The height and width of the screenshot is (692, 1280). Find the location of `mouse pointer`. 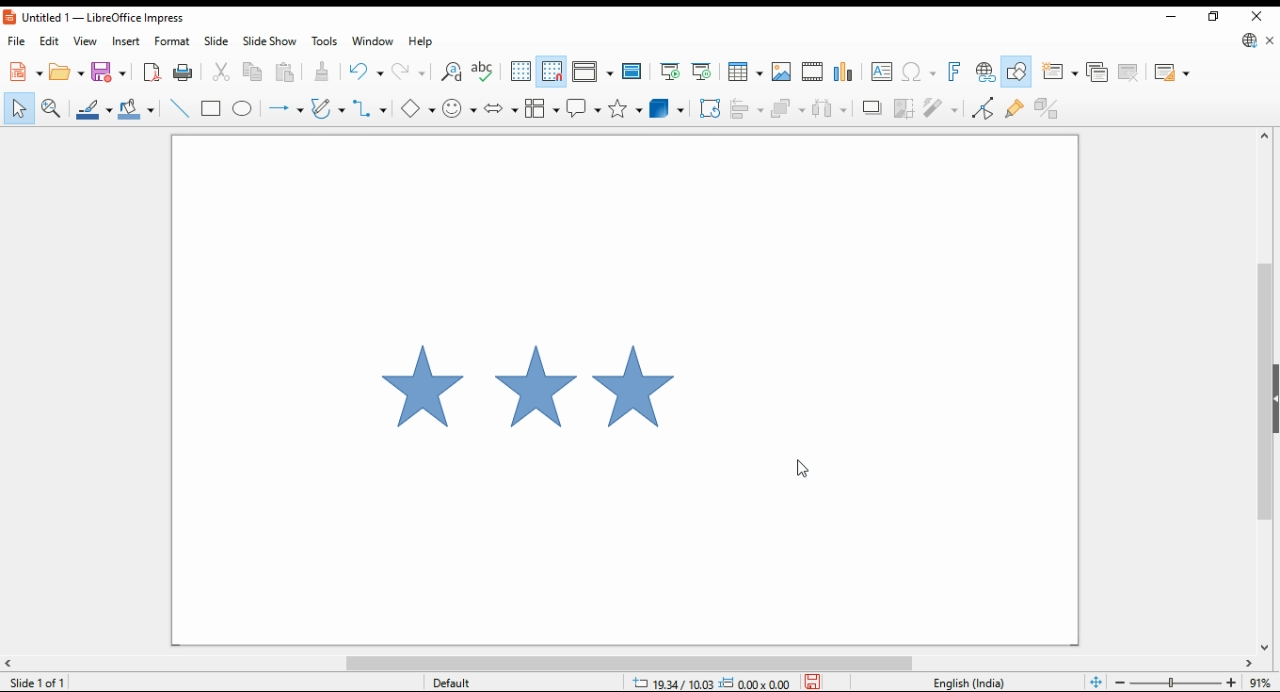

mouse pointer is located at coordinates (800, 469).